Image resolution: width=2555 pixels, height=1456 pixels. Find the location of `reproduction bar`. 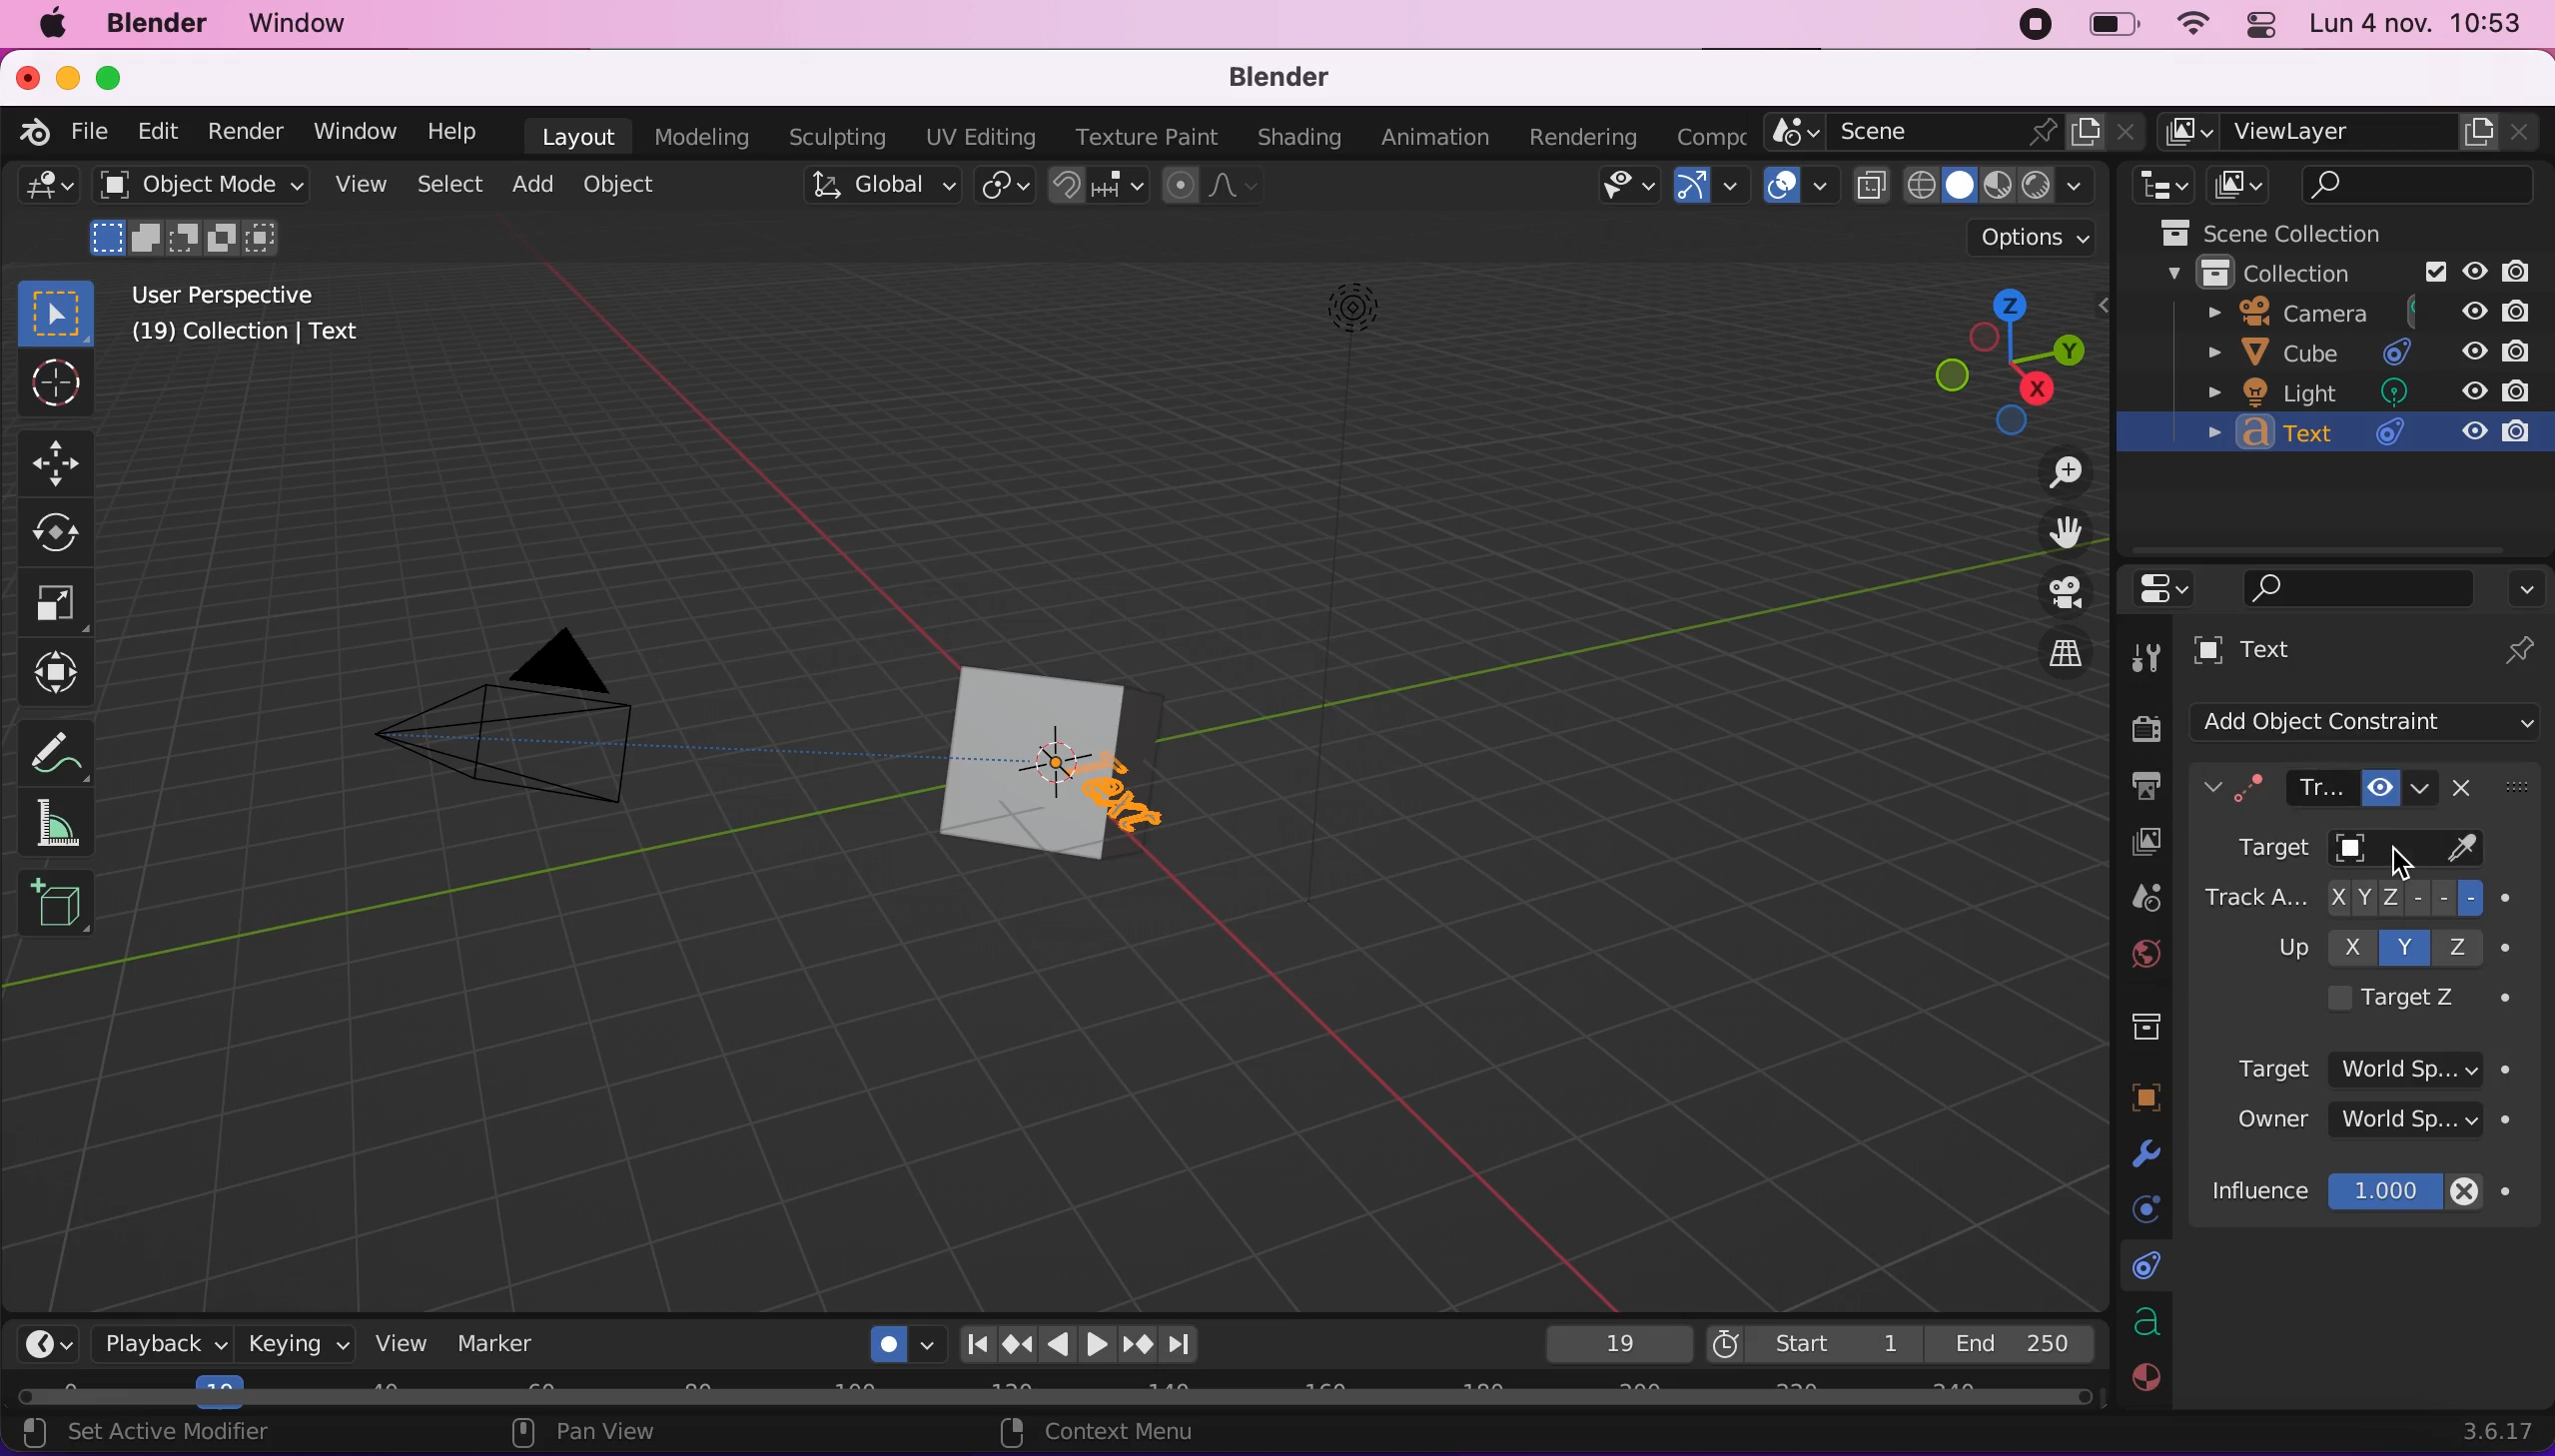

reproduction bar is located at coordinates (1090, 1344).